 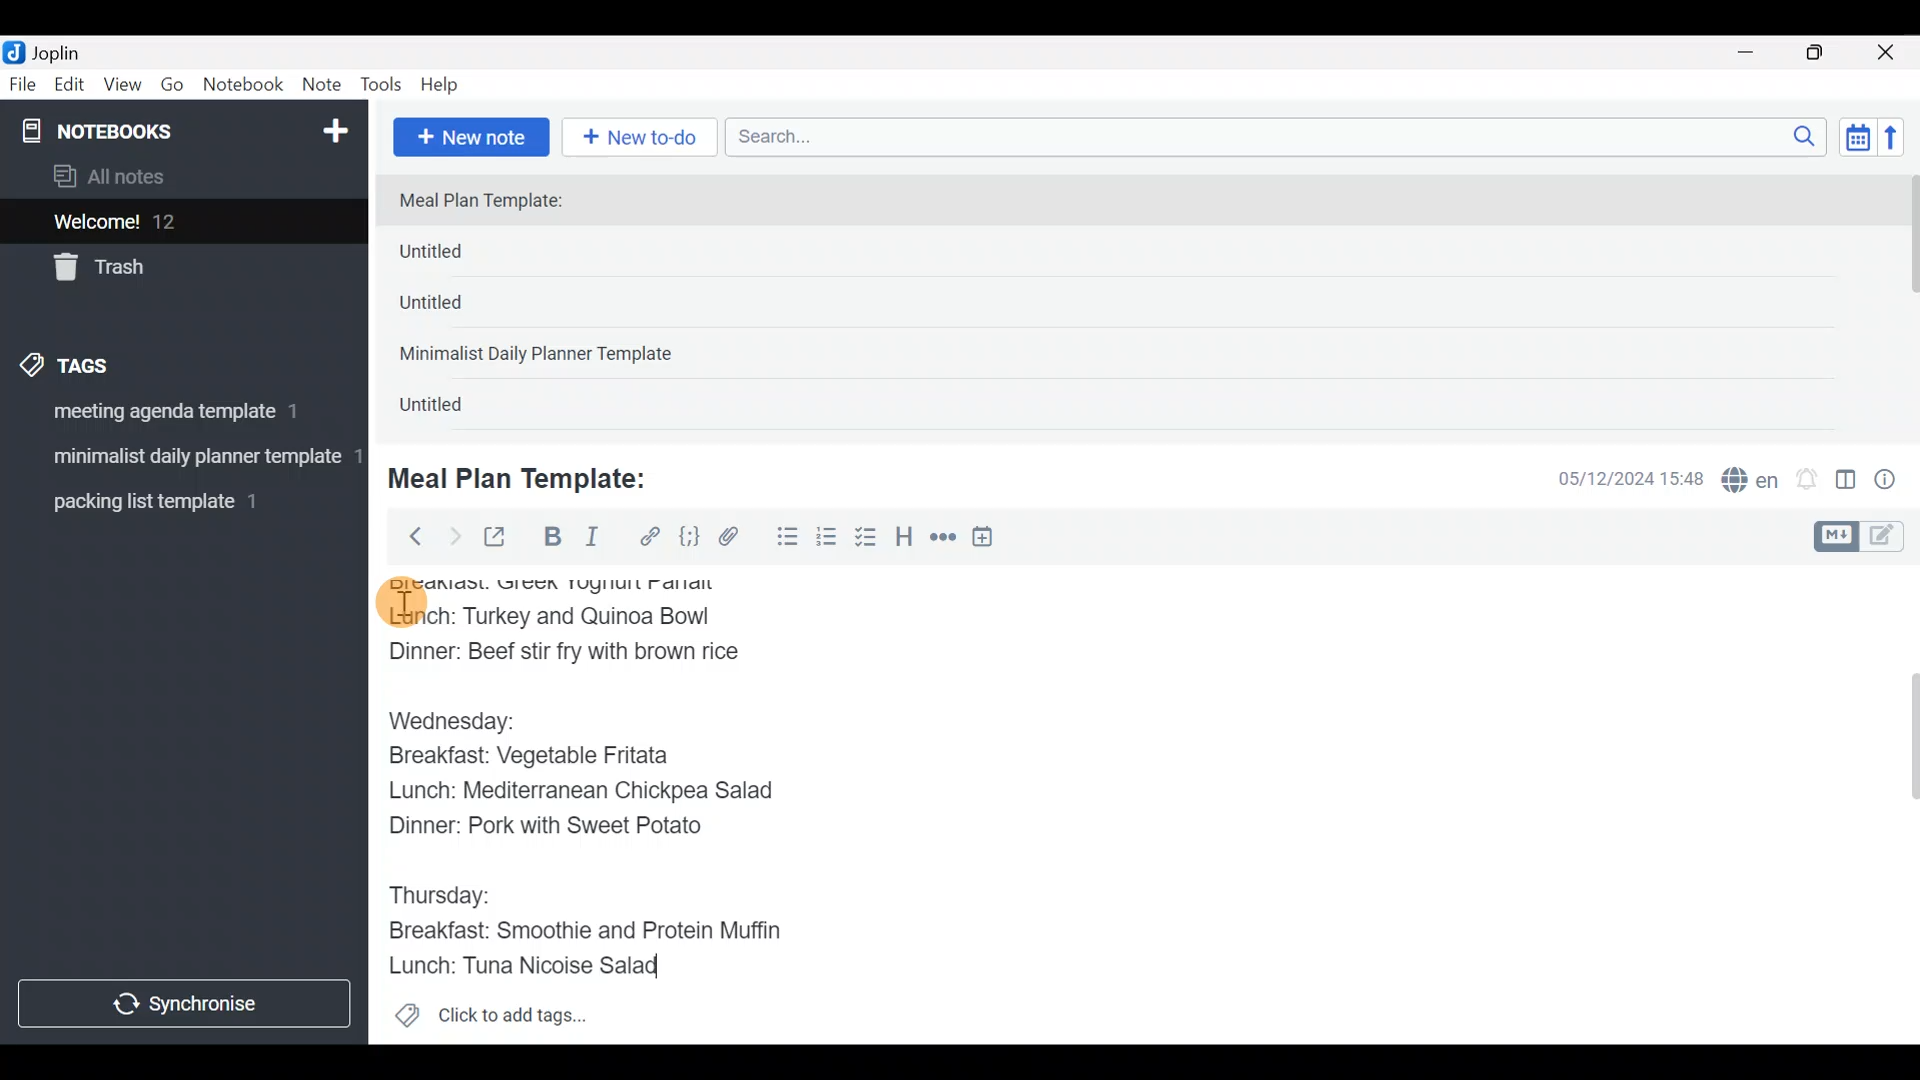 What do you see at coordinates (1751, 482) in the screenshot?
I see `Spelling` at bounding box center [1751, 482].